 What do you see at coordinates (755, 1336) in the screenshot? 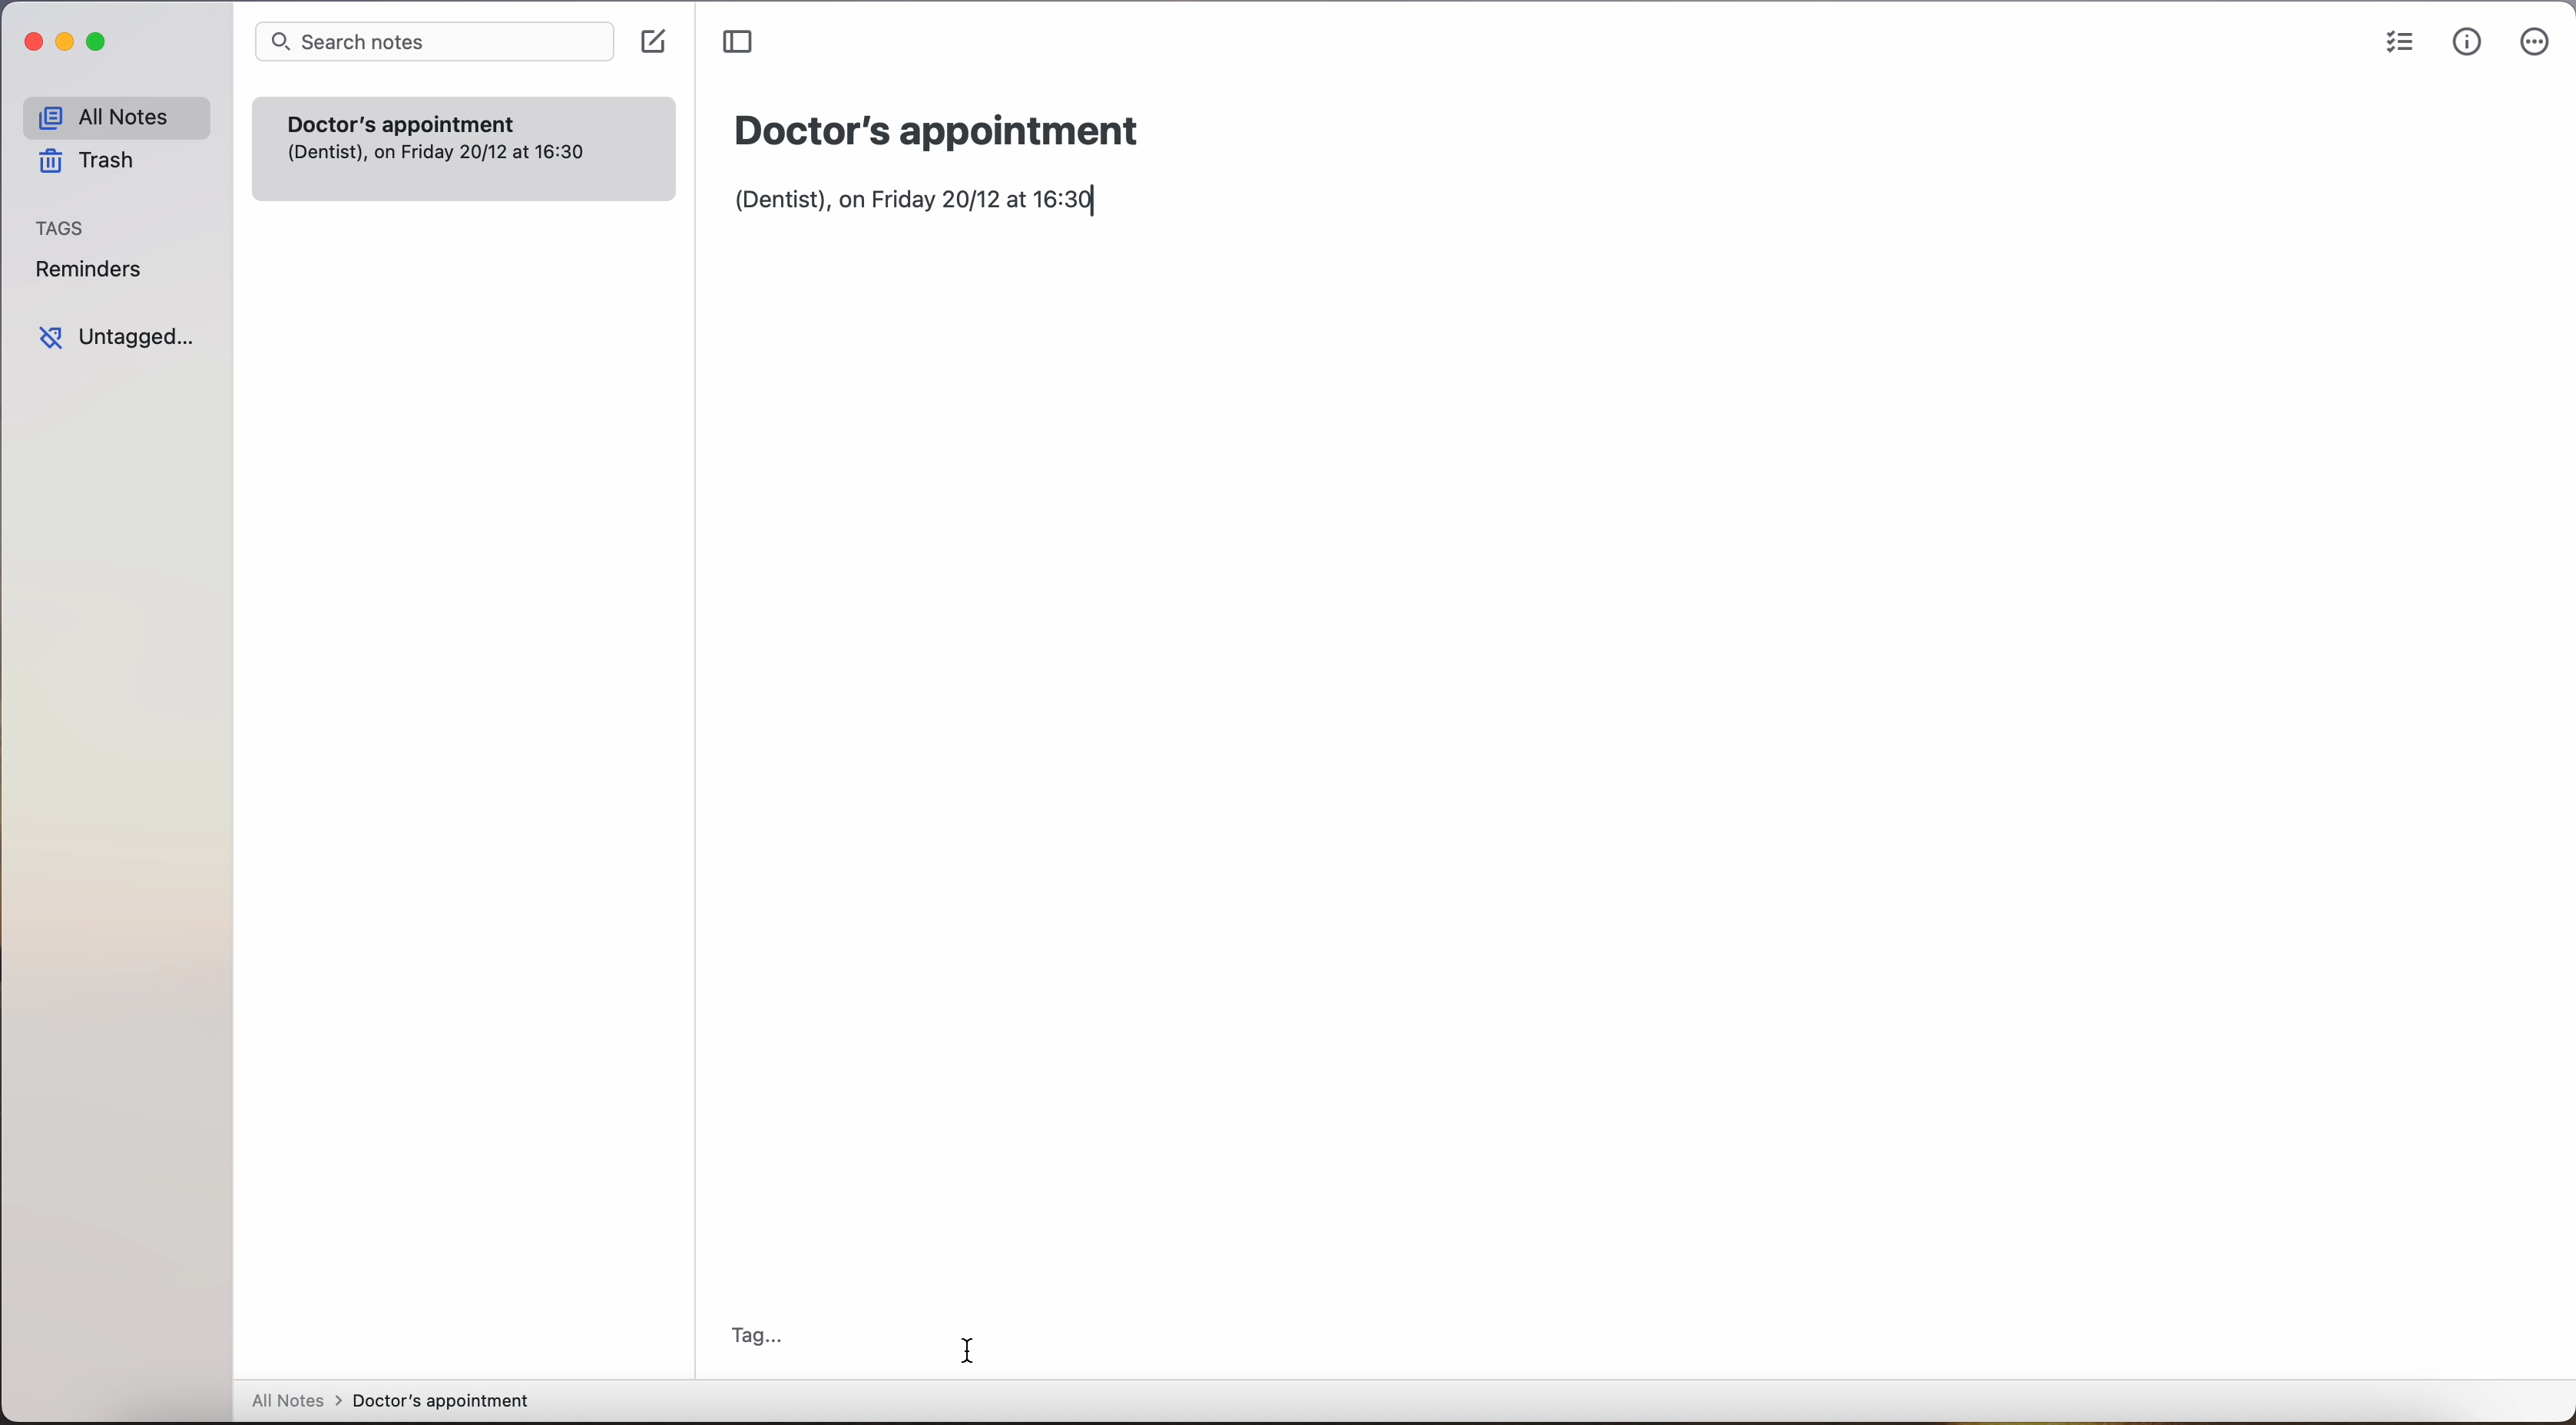
I see `tag` at bounding box center [755, 1336].